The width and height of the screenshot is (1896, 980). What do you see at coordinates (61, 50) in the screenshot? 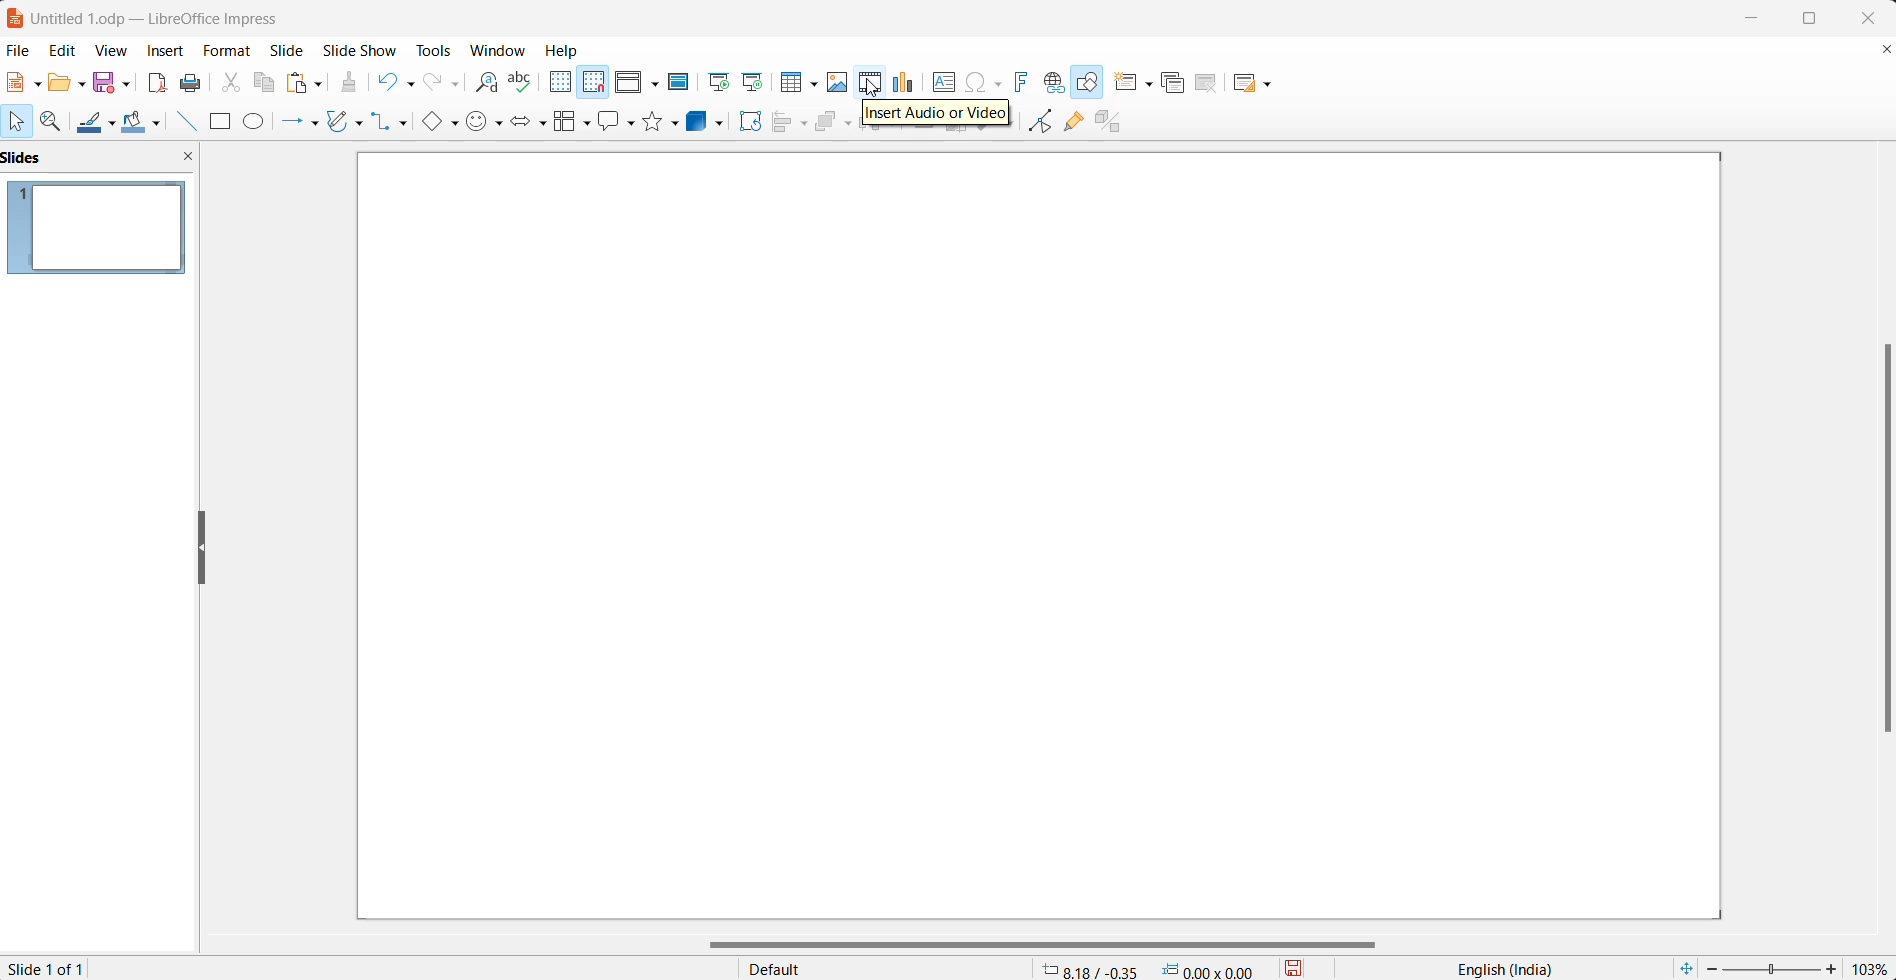
I see `edit` at bounding box center [61, 50].